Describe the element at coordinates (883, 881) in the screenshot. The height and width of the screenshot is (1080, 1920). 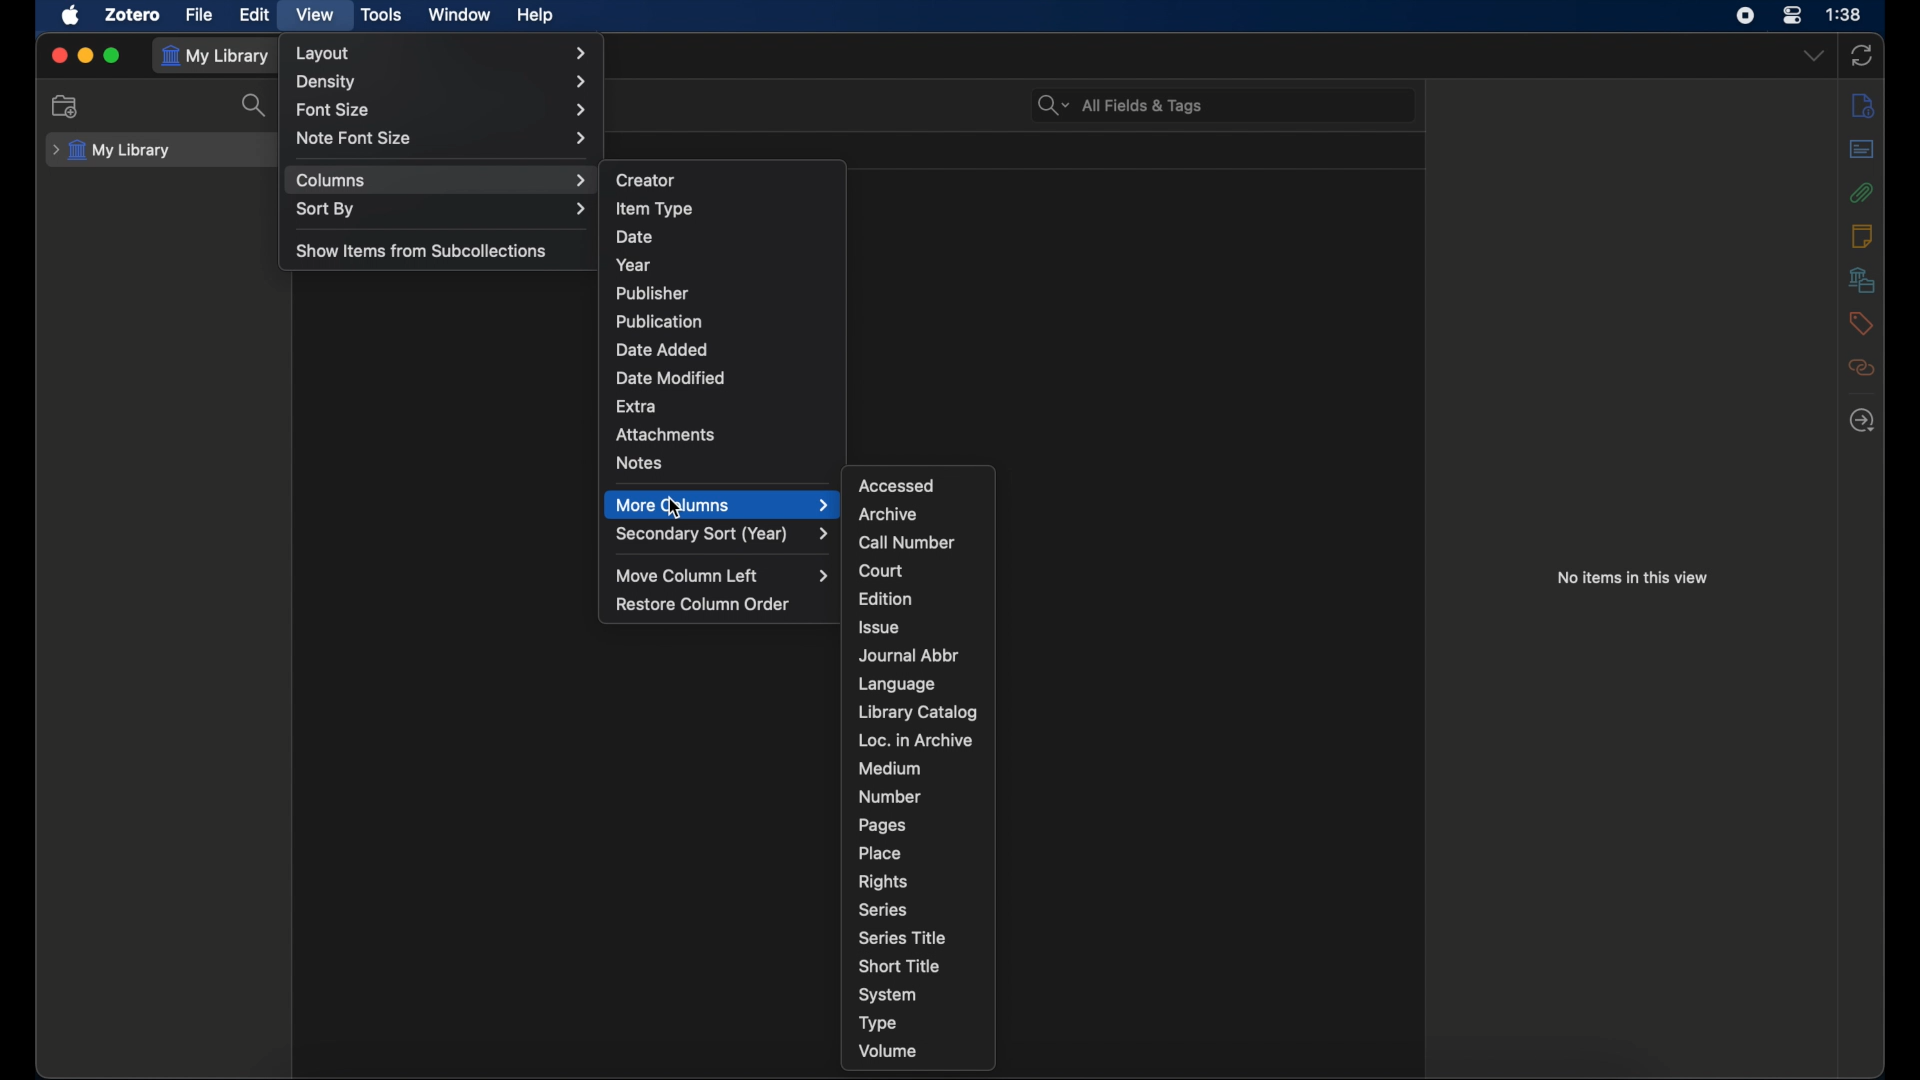
I see `rights` at that location.